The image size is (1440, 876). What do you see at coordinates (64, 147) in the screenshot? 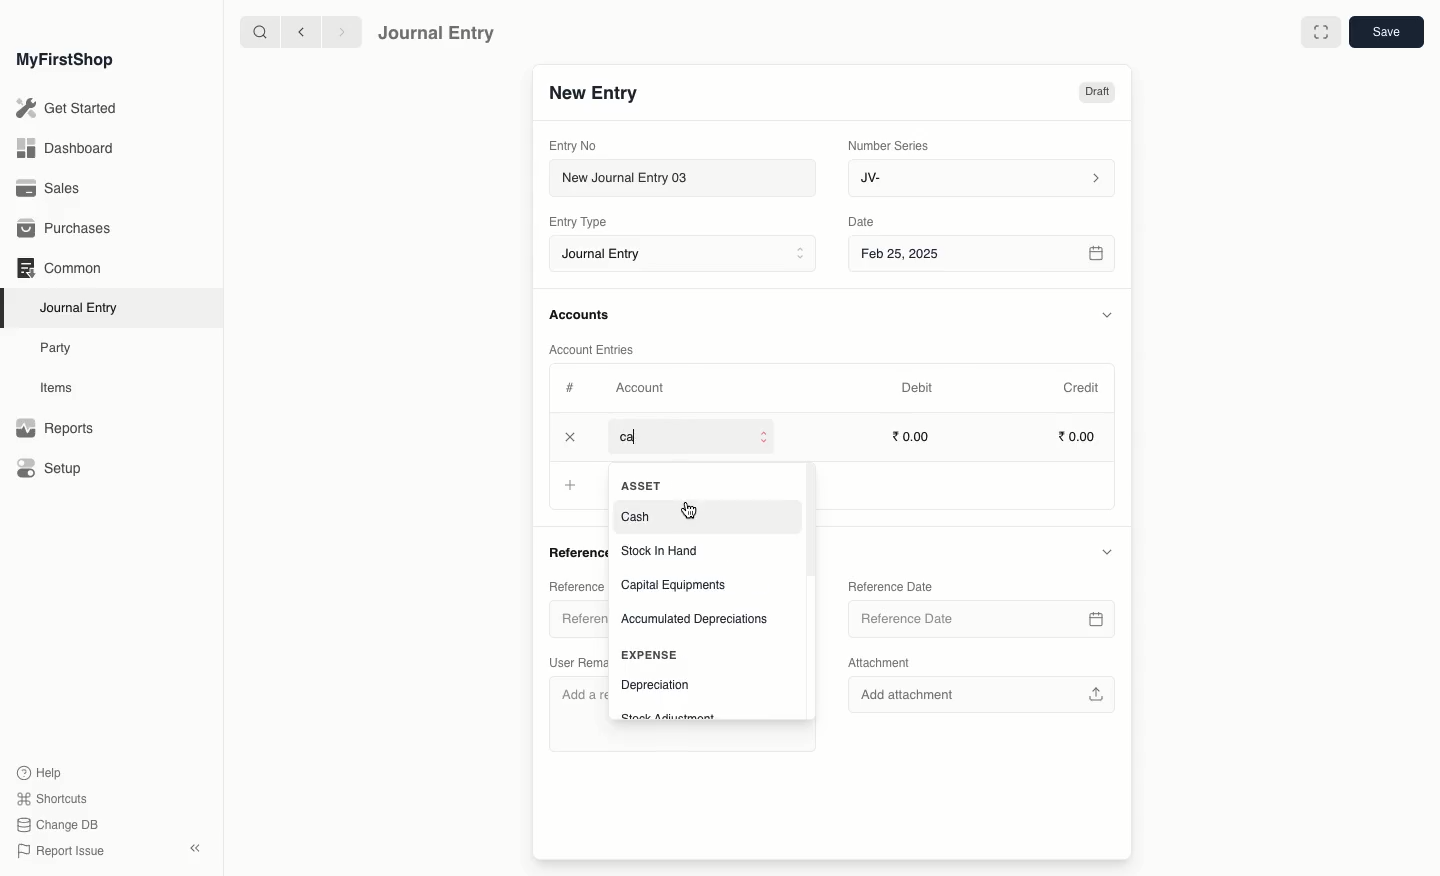
I see `Dashboard` at bounding box center [64, 147].